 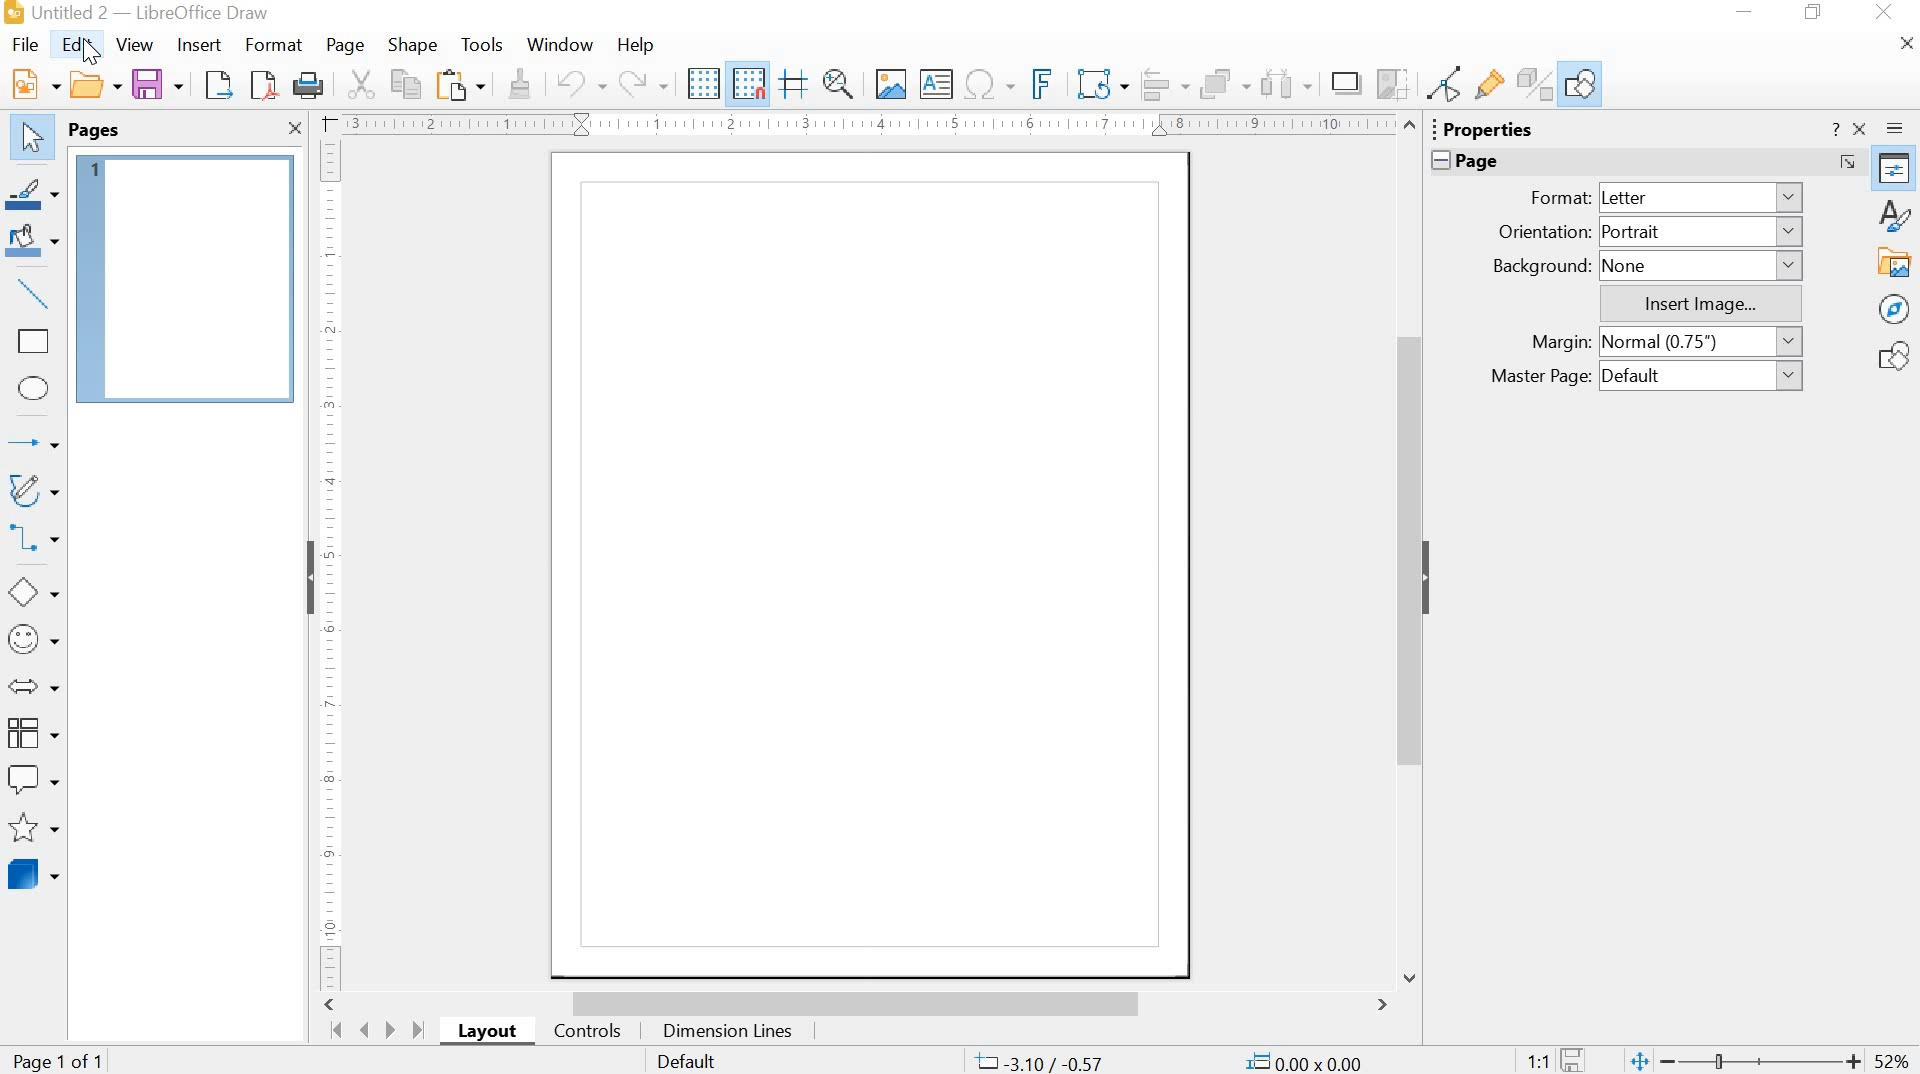 I want to click on Shapes, so click(x=1896, y=355).